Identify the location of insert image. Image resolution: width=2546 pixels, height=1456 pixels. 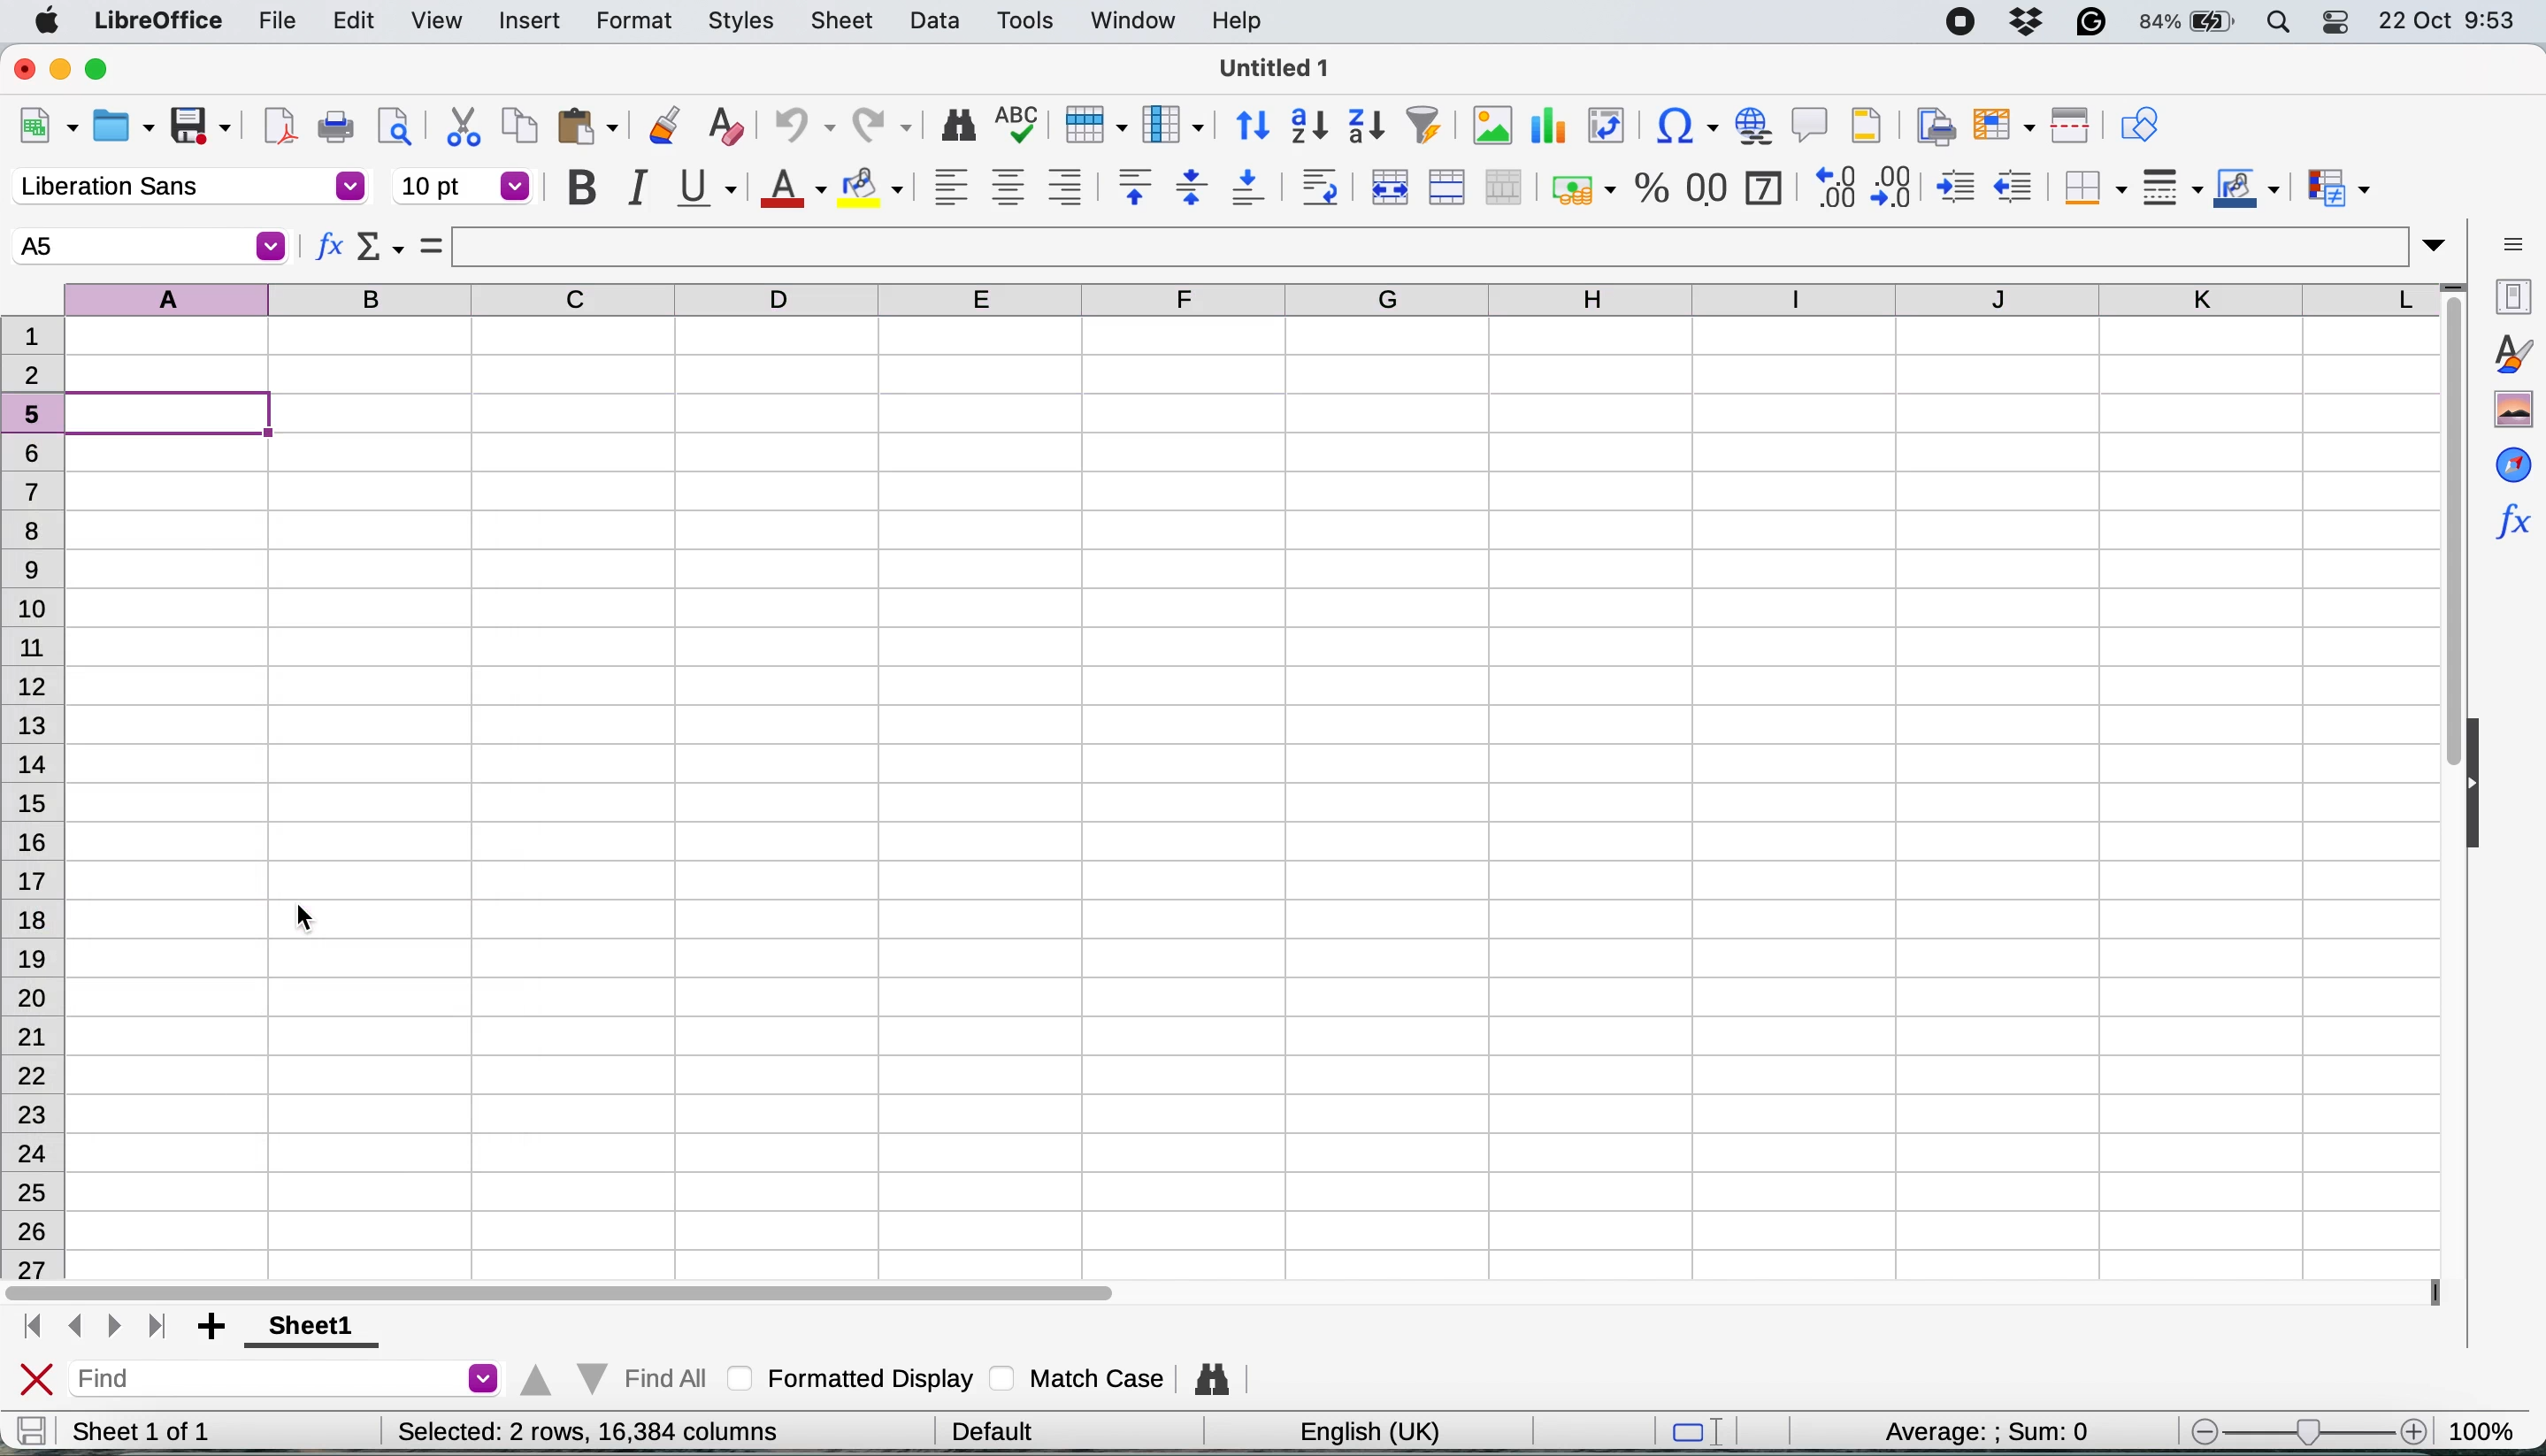
(1492, 125).